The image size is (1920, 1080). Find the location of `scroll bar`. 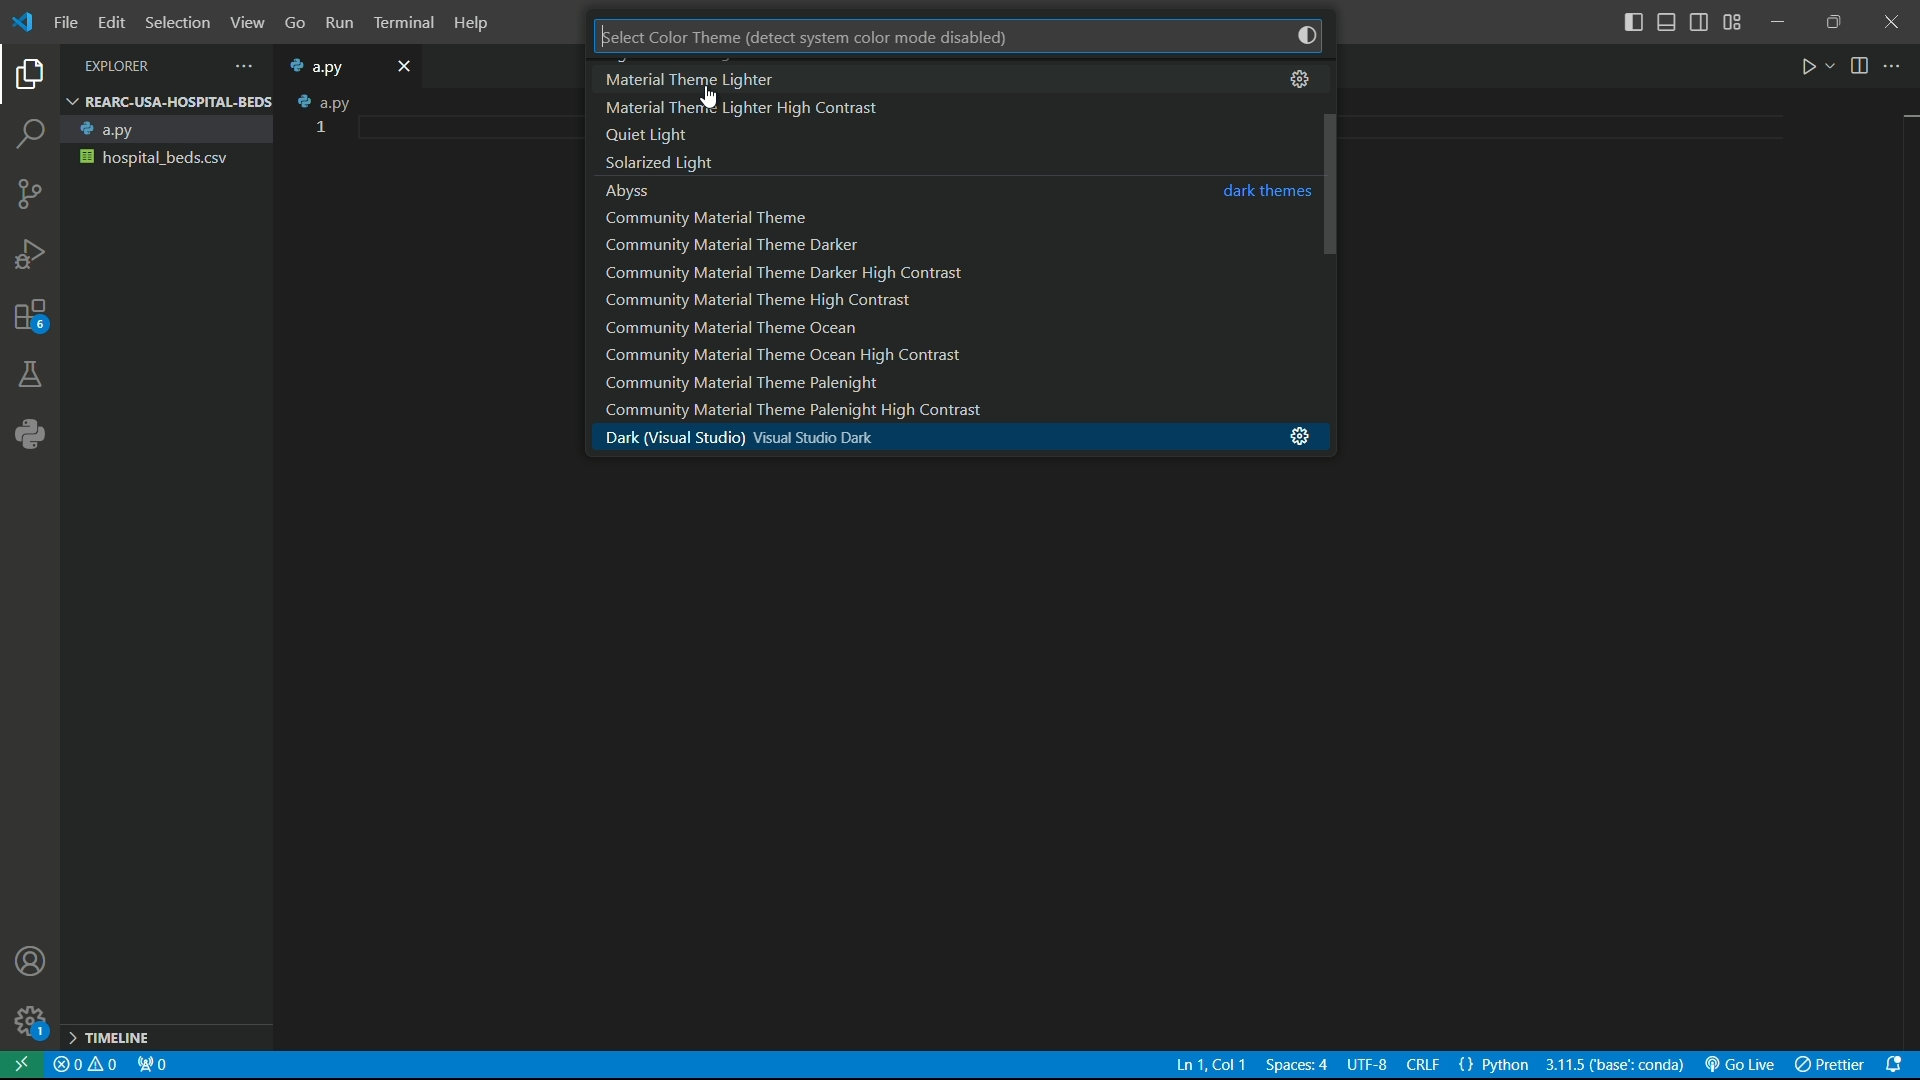

scroll bar is located at coordinates (1330, 235).